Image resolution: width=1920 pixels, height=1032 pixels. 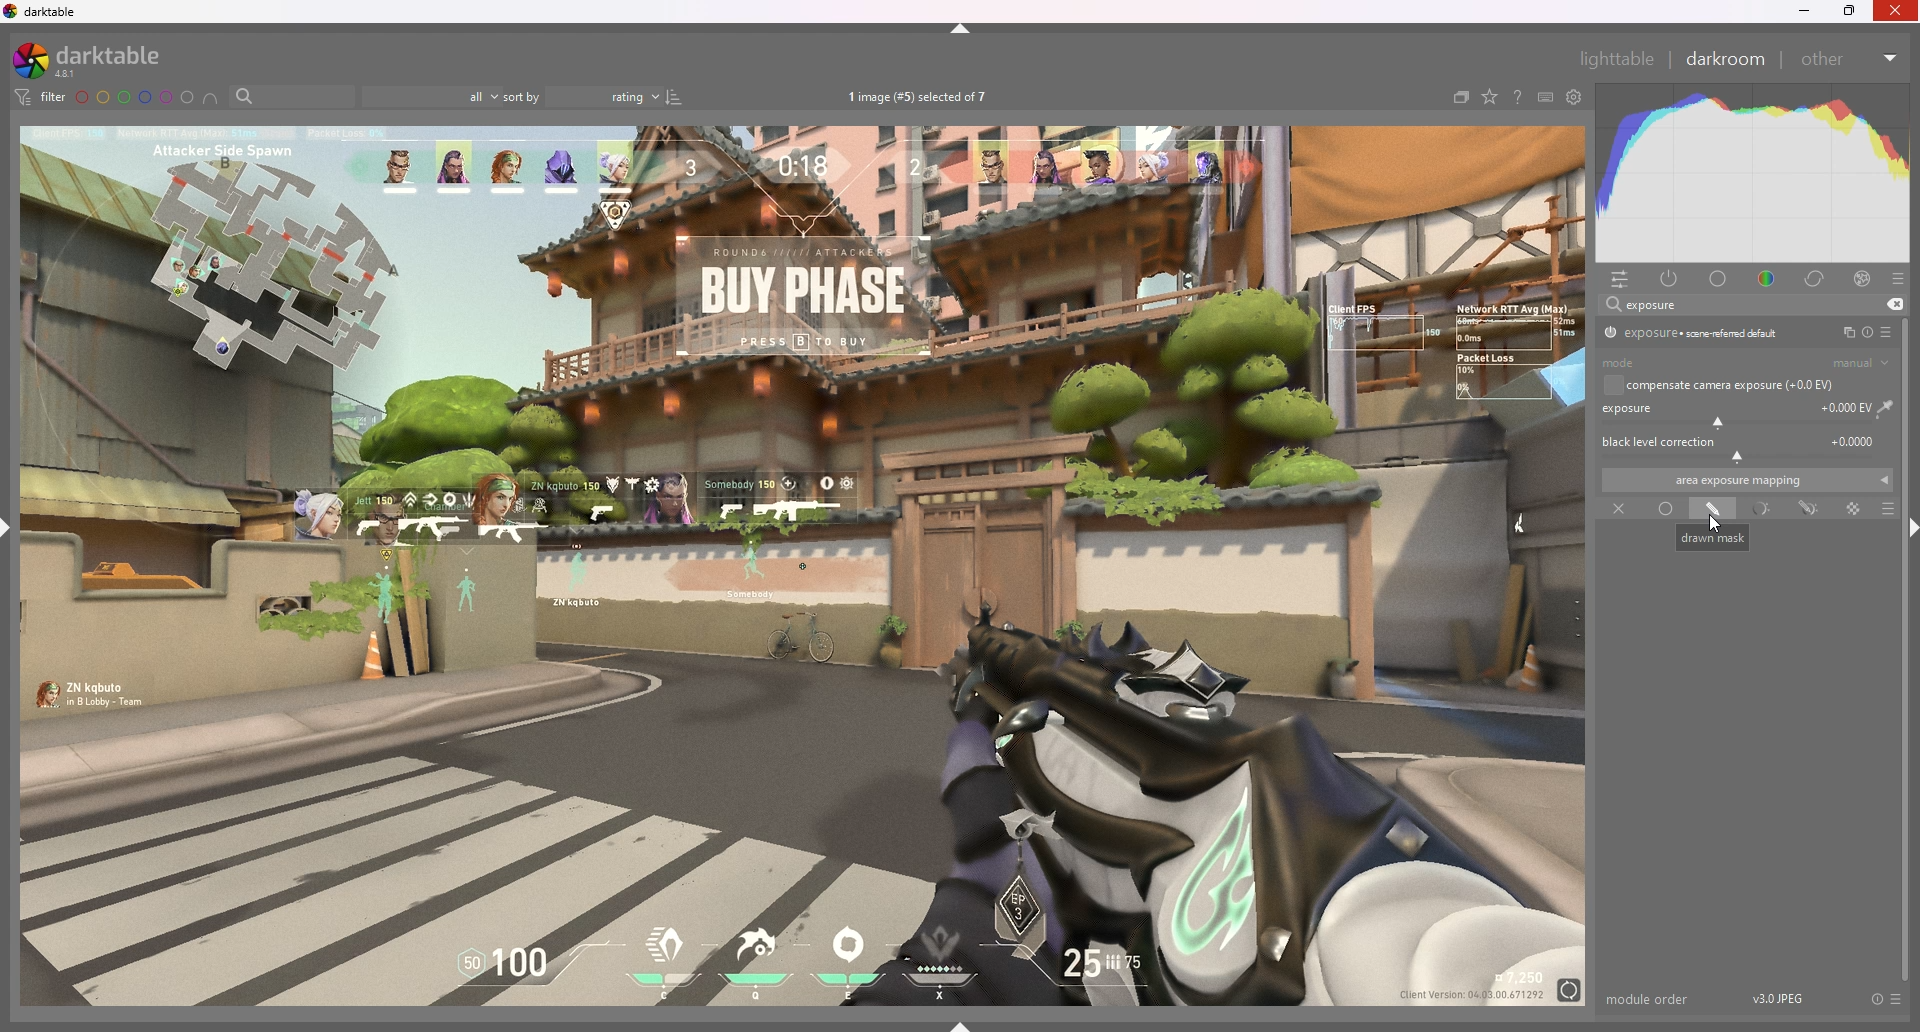 What do you see at coordinates (1666, 508) in the screenshot?
I see `uniformly` at bounding box center [1666, 508].